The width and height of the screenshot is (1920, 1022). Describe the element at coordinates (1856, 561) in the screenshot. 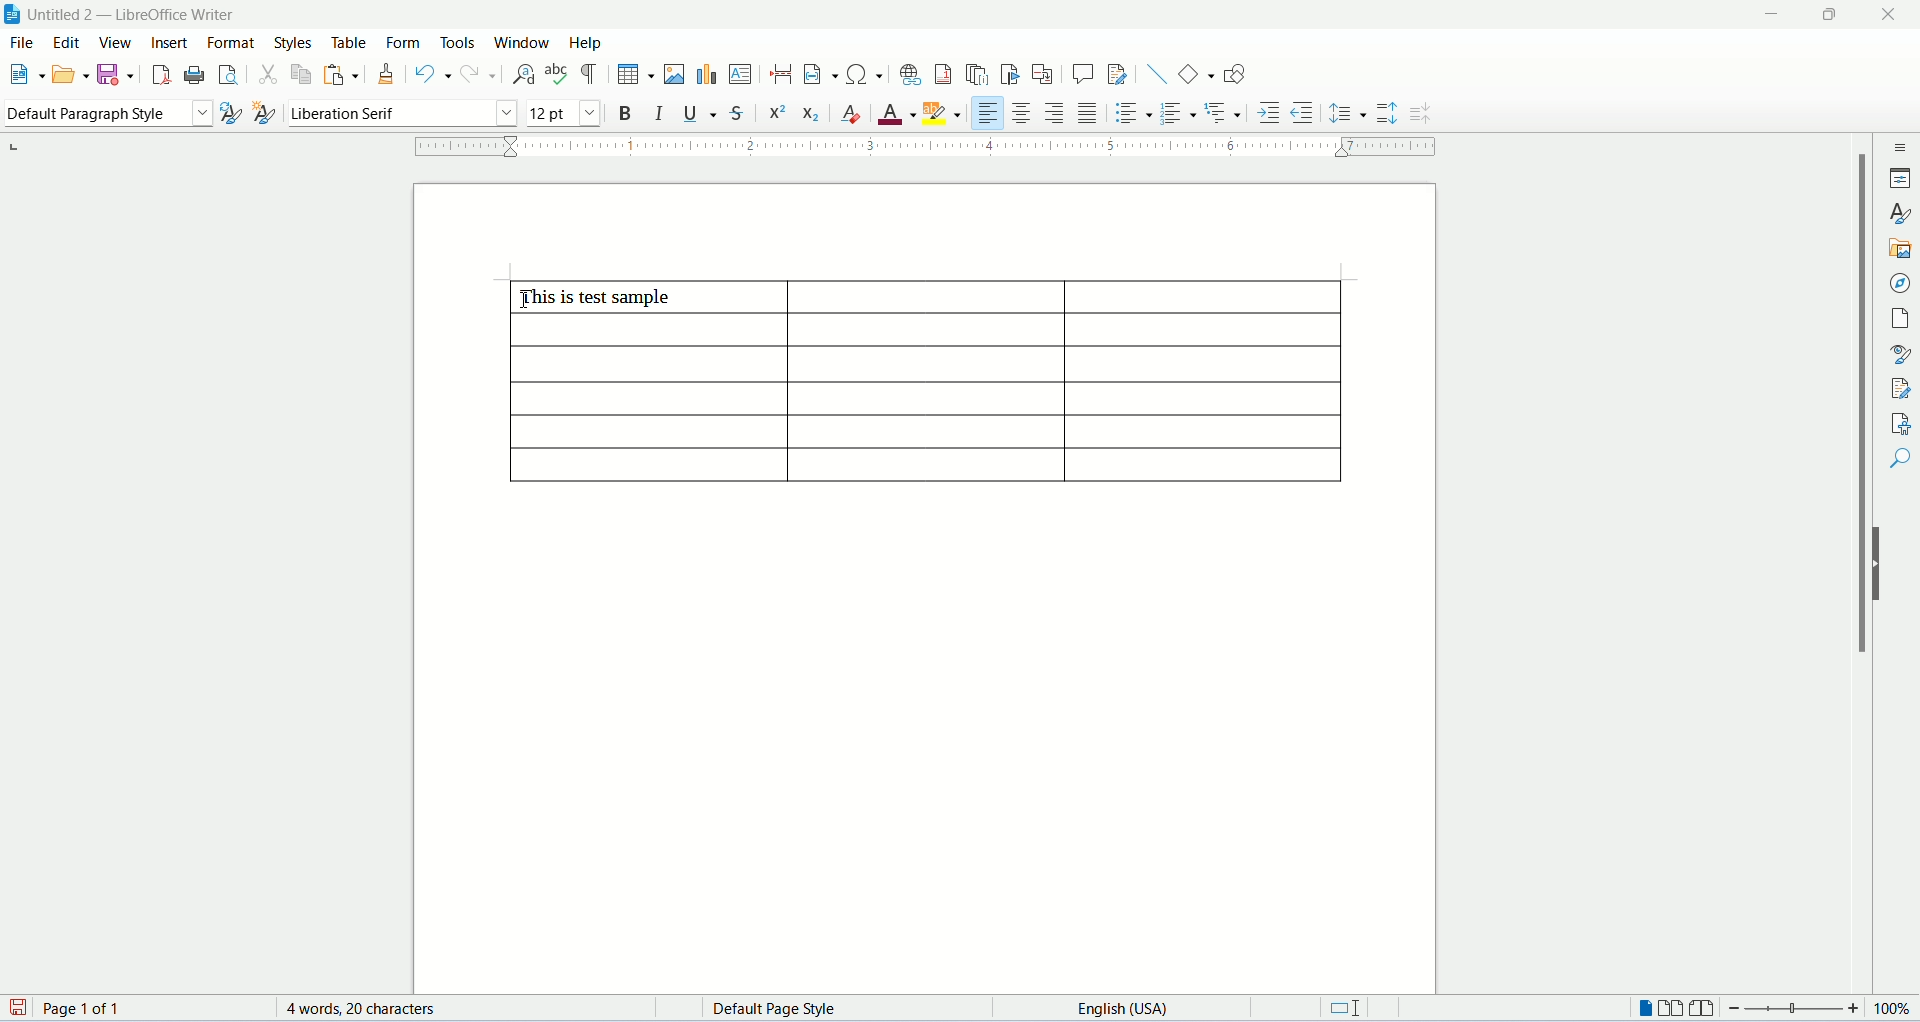

I see `scroll bar` at that location.